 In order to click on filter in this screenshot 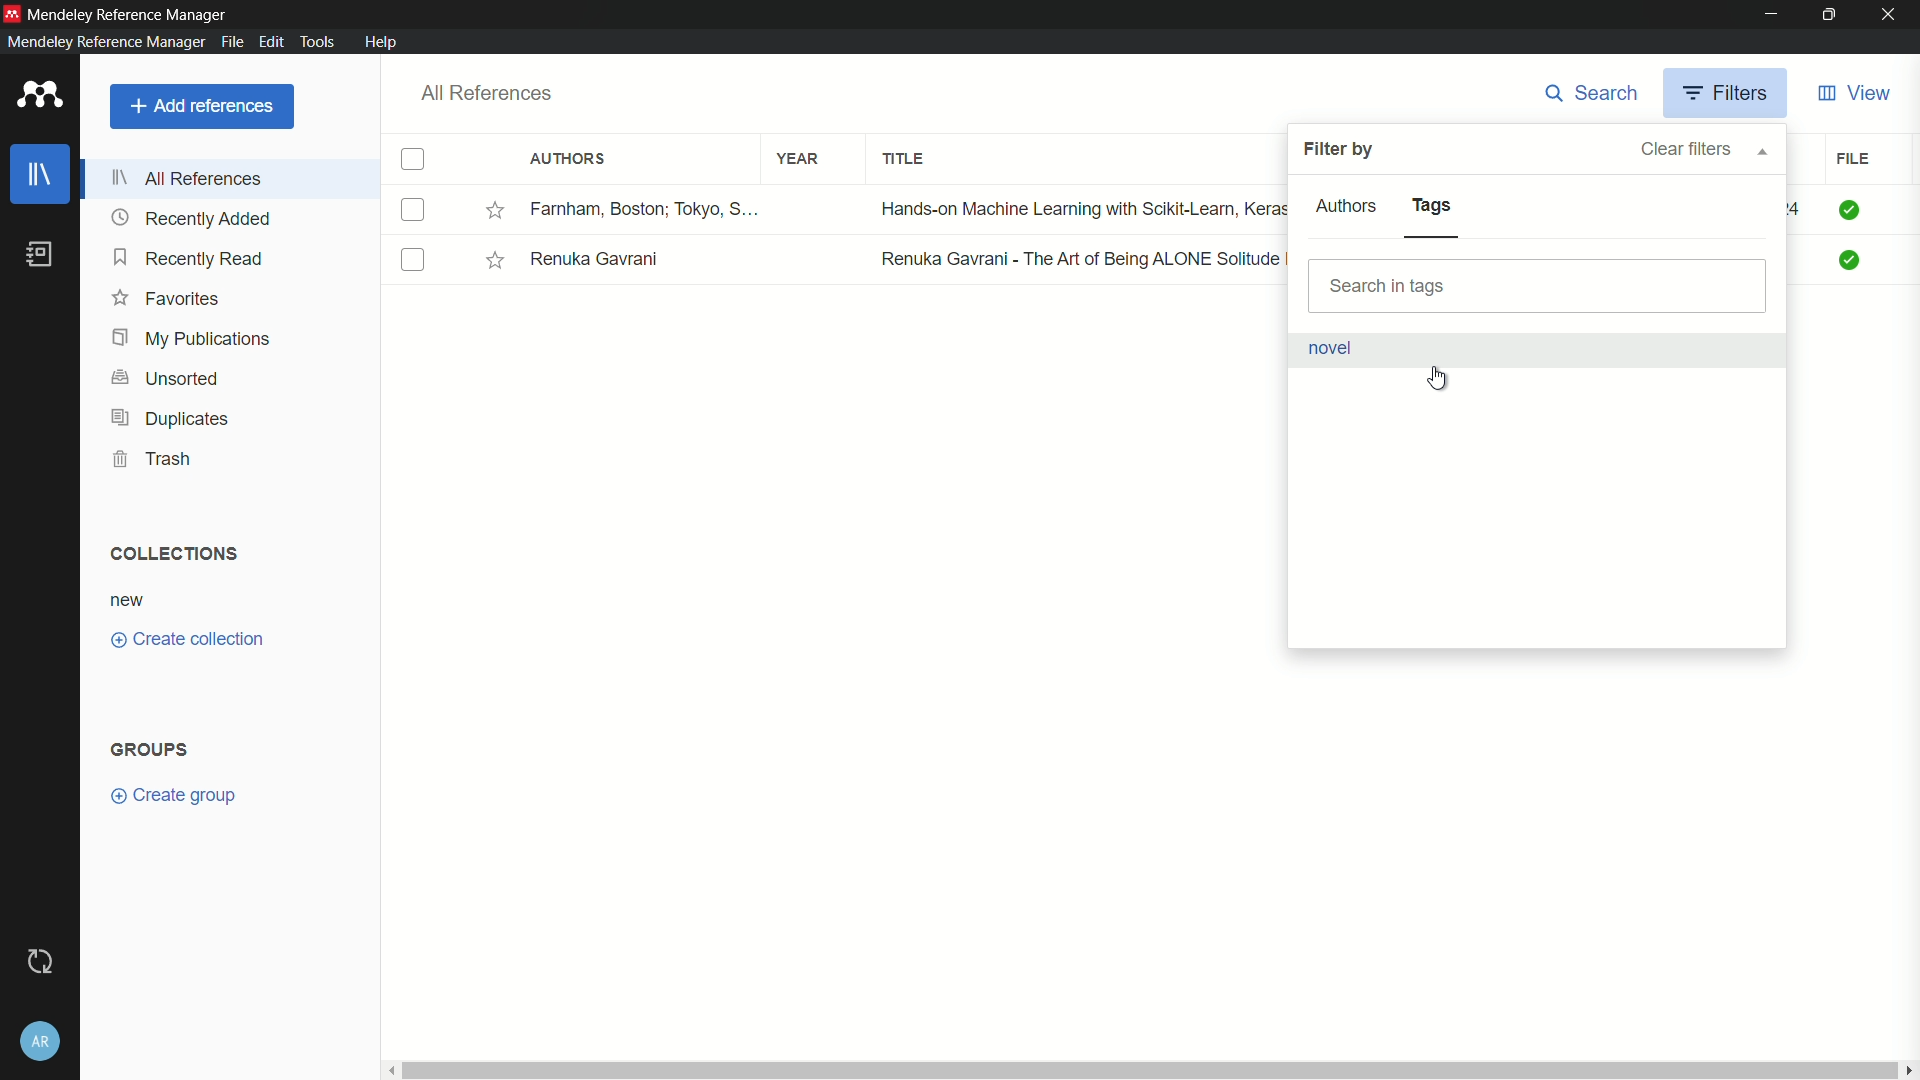, I will do `click(1729, 94)`.